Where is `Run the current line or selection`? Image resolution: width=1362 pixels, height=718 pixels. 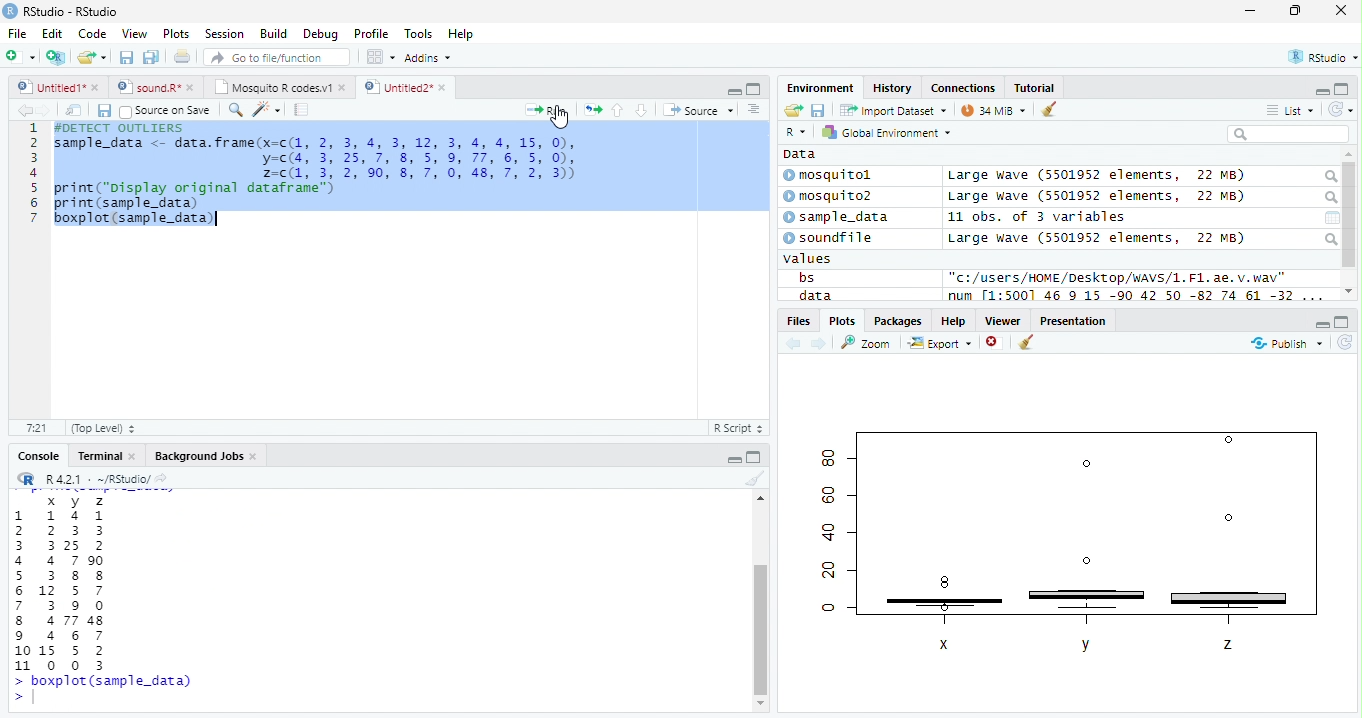
Run the current line or selection is located at coordinates (546, 111).